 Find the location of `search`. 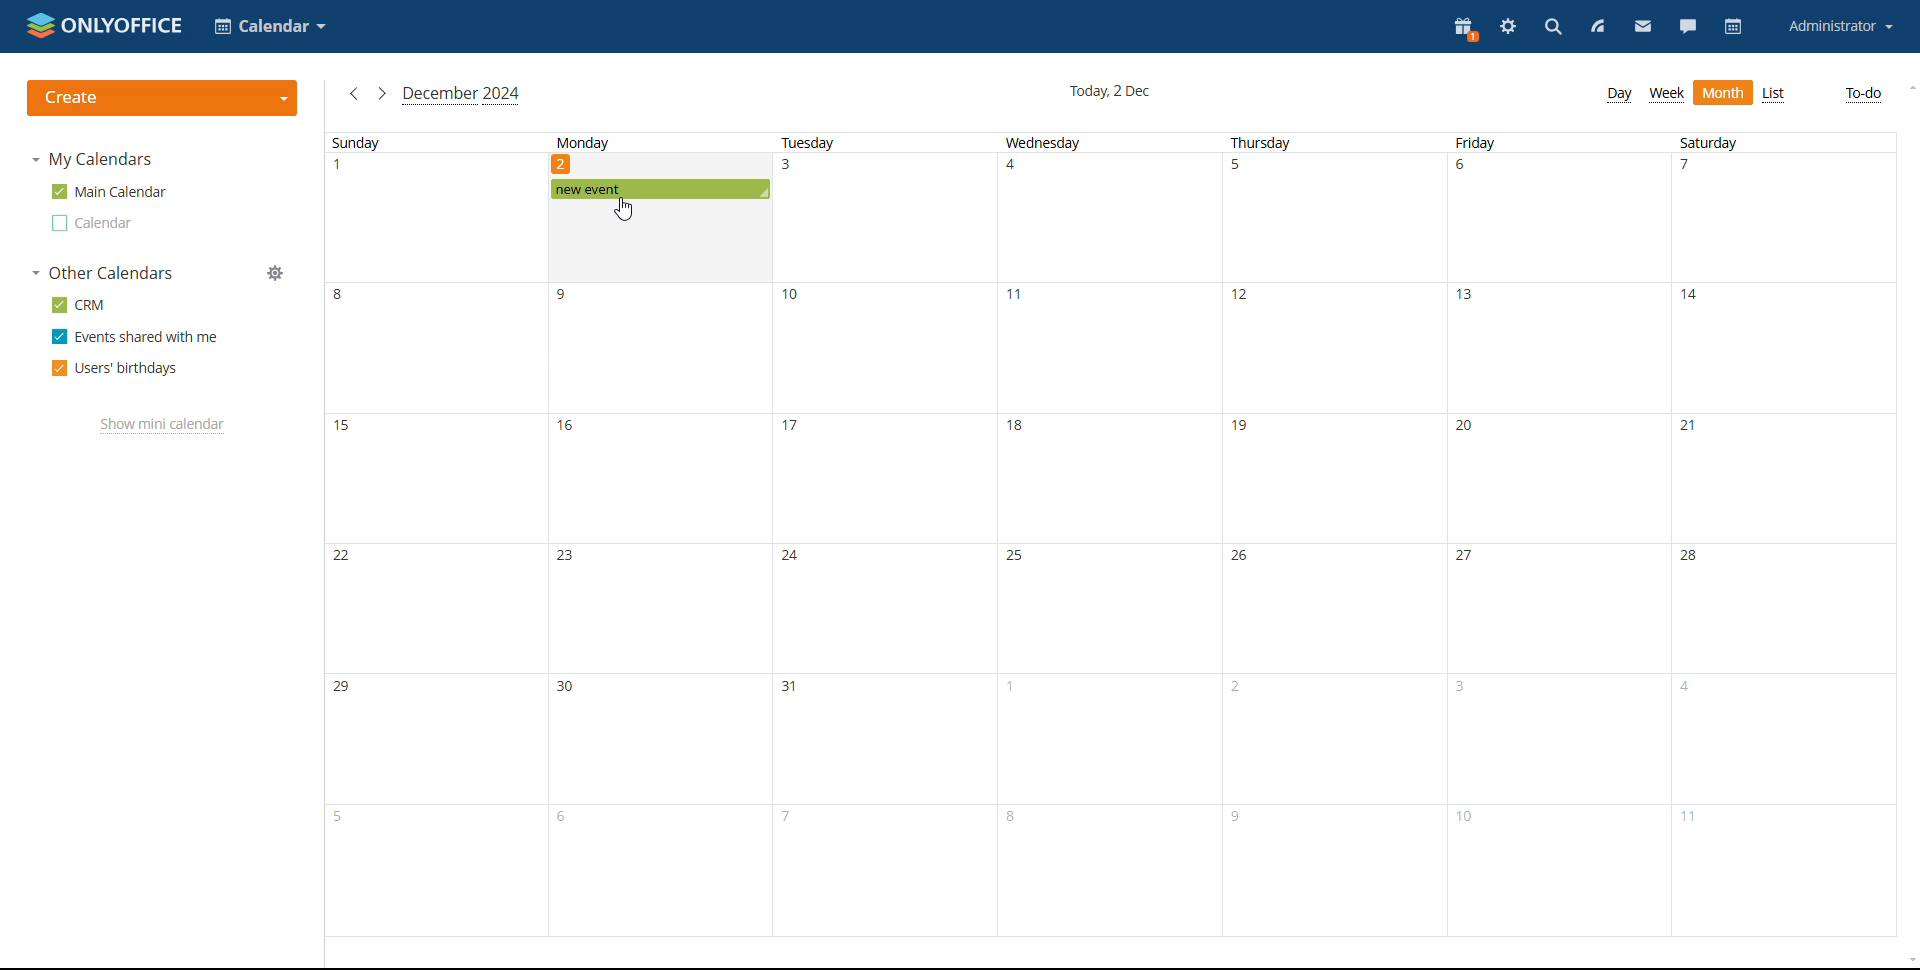

search is located at coordinates (1554, 28).